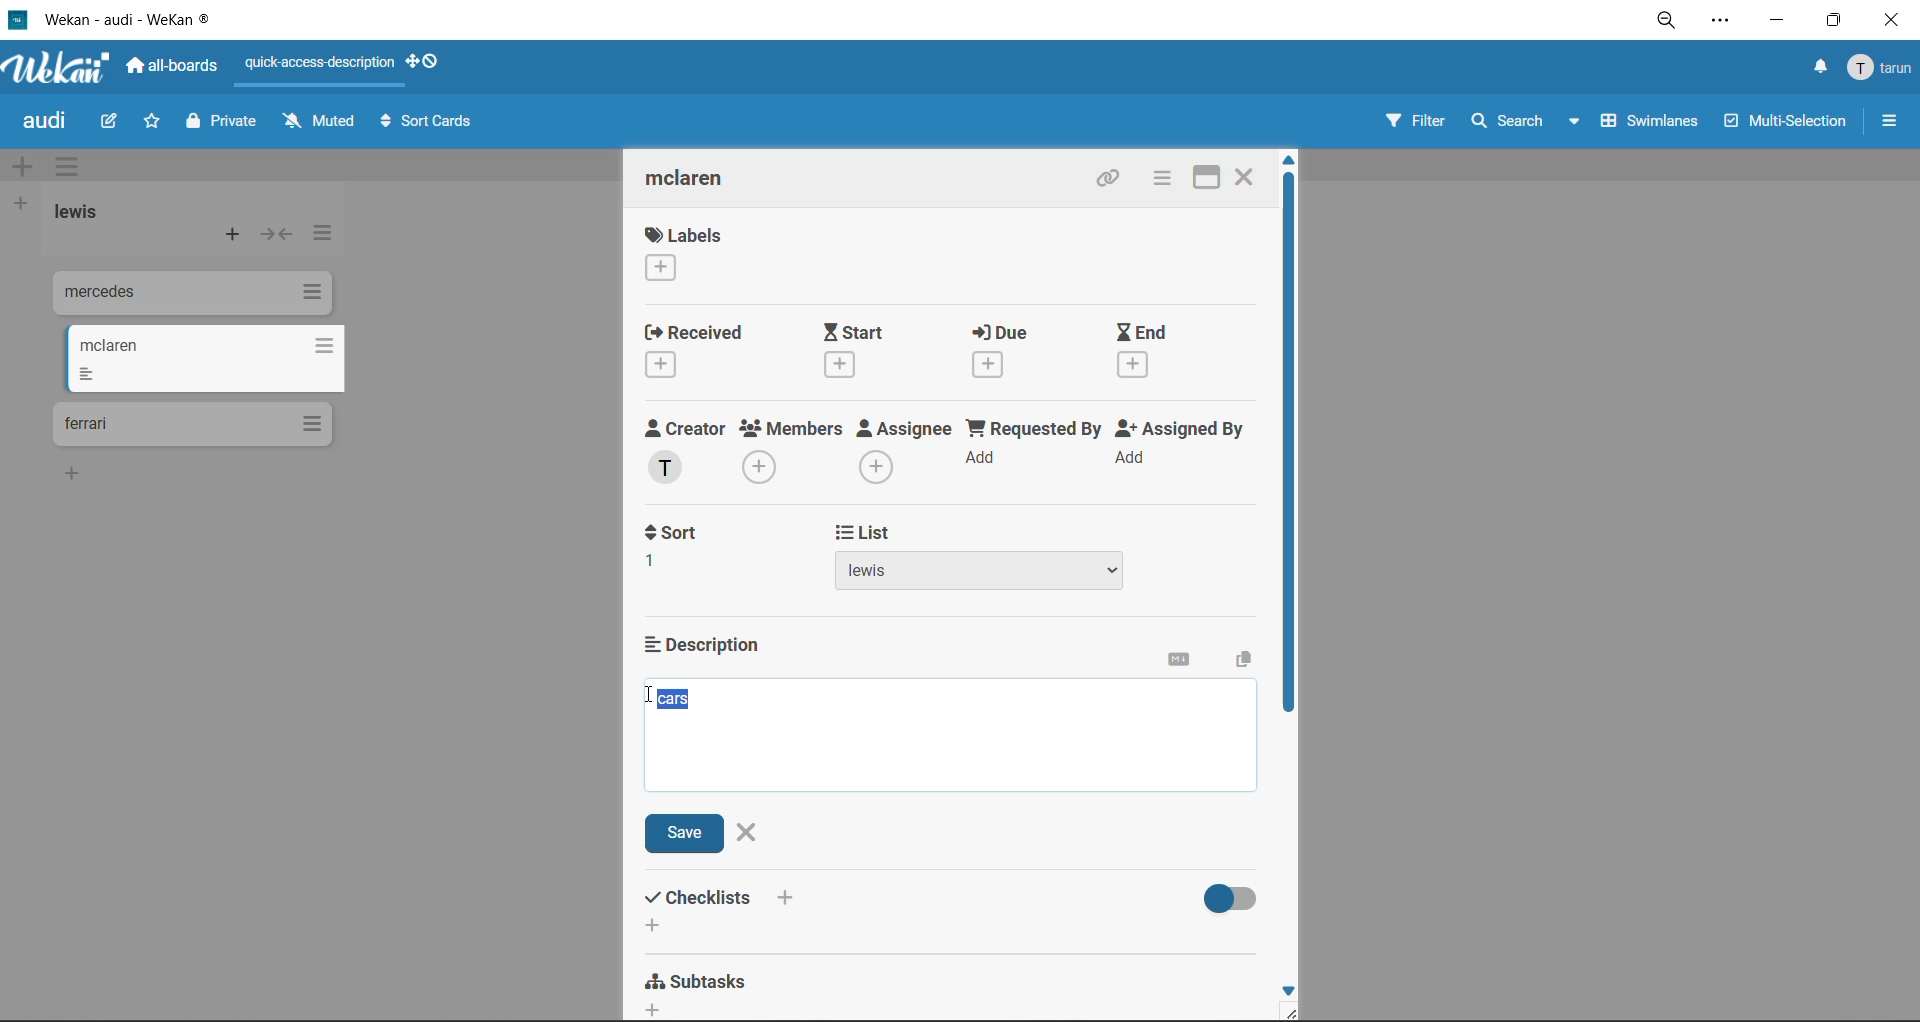 This screenshot has height=1022, width=1920. I want to click on sidebar, so click(1889, 121).